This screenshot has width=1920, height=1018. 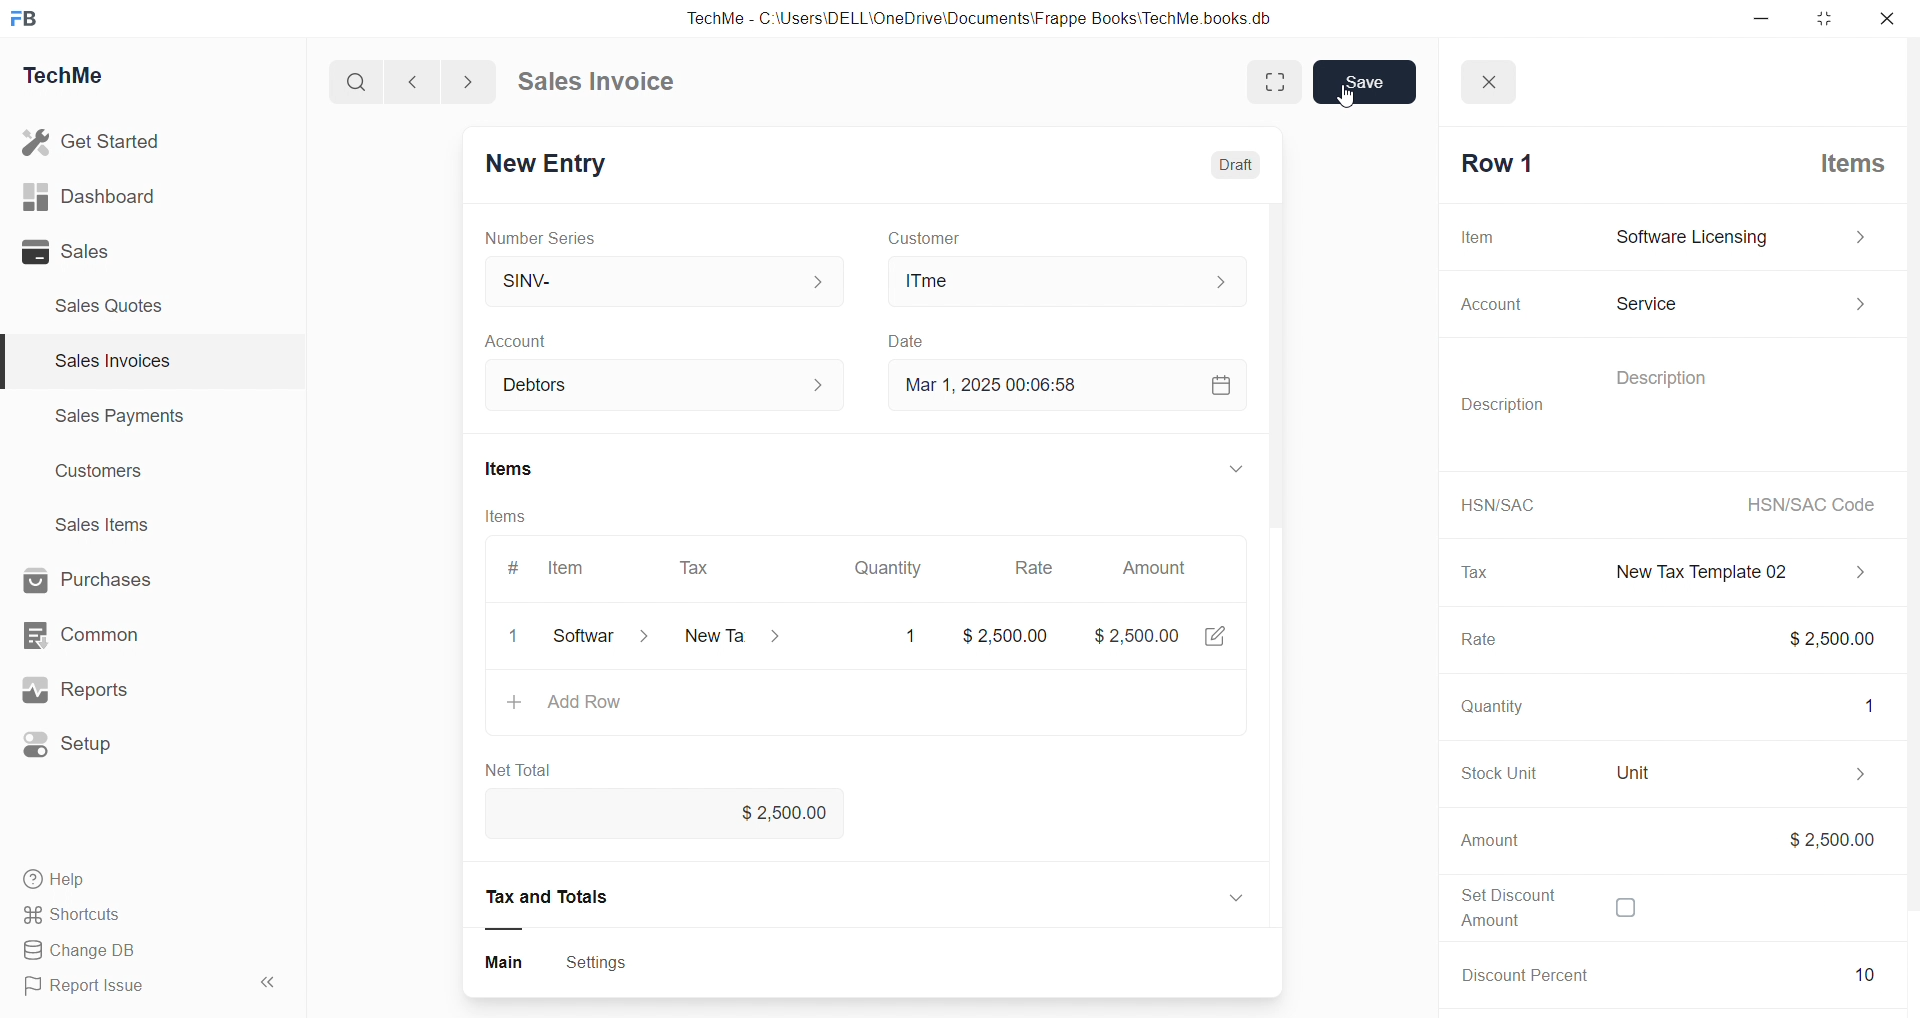 What do you see at coordinates (110, 476) in the screenshot?
I see `Customers` at bounding box center [110, 476].